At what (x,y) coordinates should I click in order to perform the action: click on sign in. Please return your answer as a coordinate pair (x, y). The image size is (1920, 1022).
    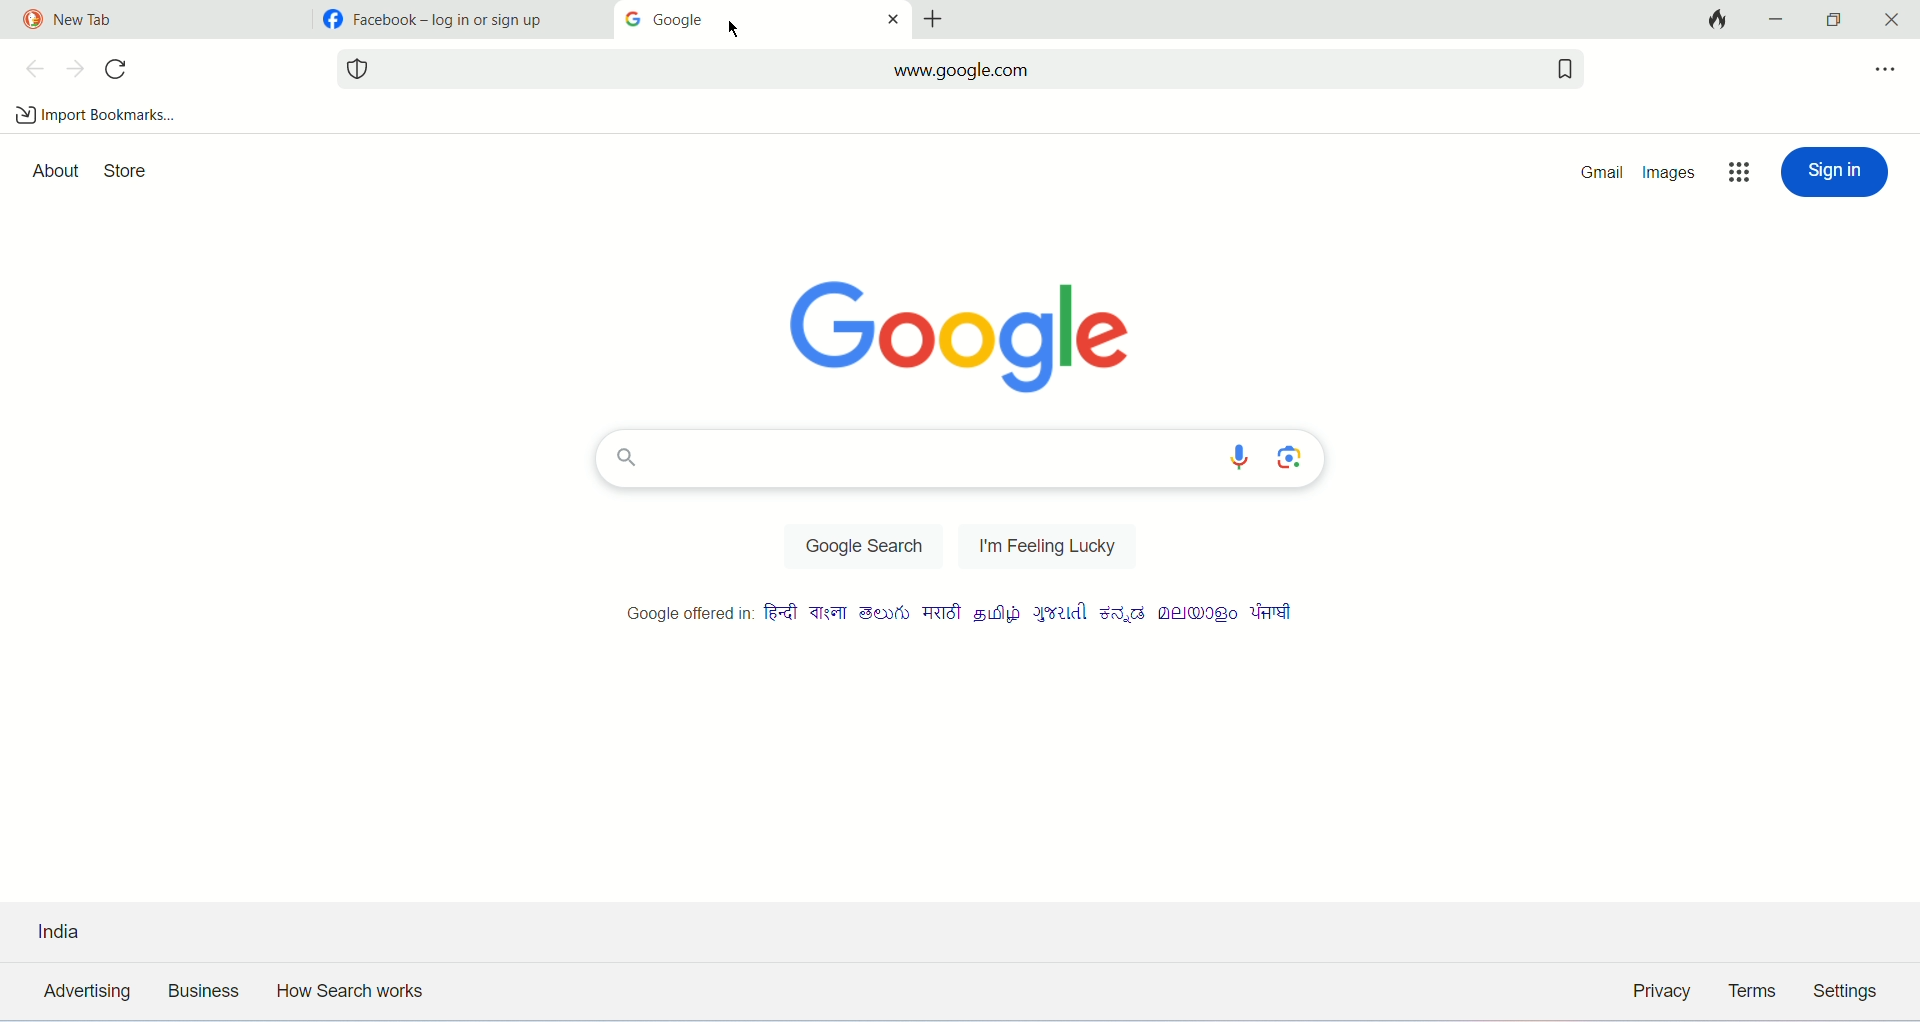
    Looking at the image, I should click on (1834, 172).